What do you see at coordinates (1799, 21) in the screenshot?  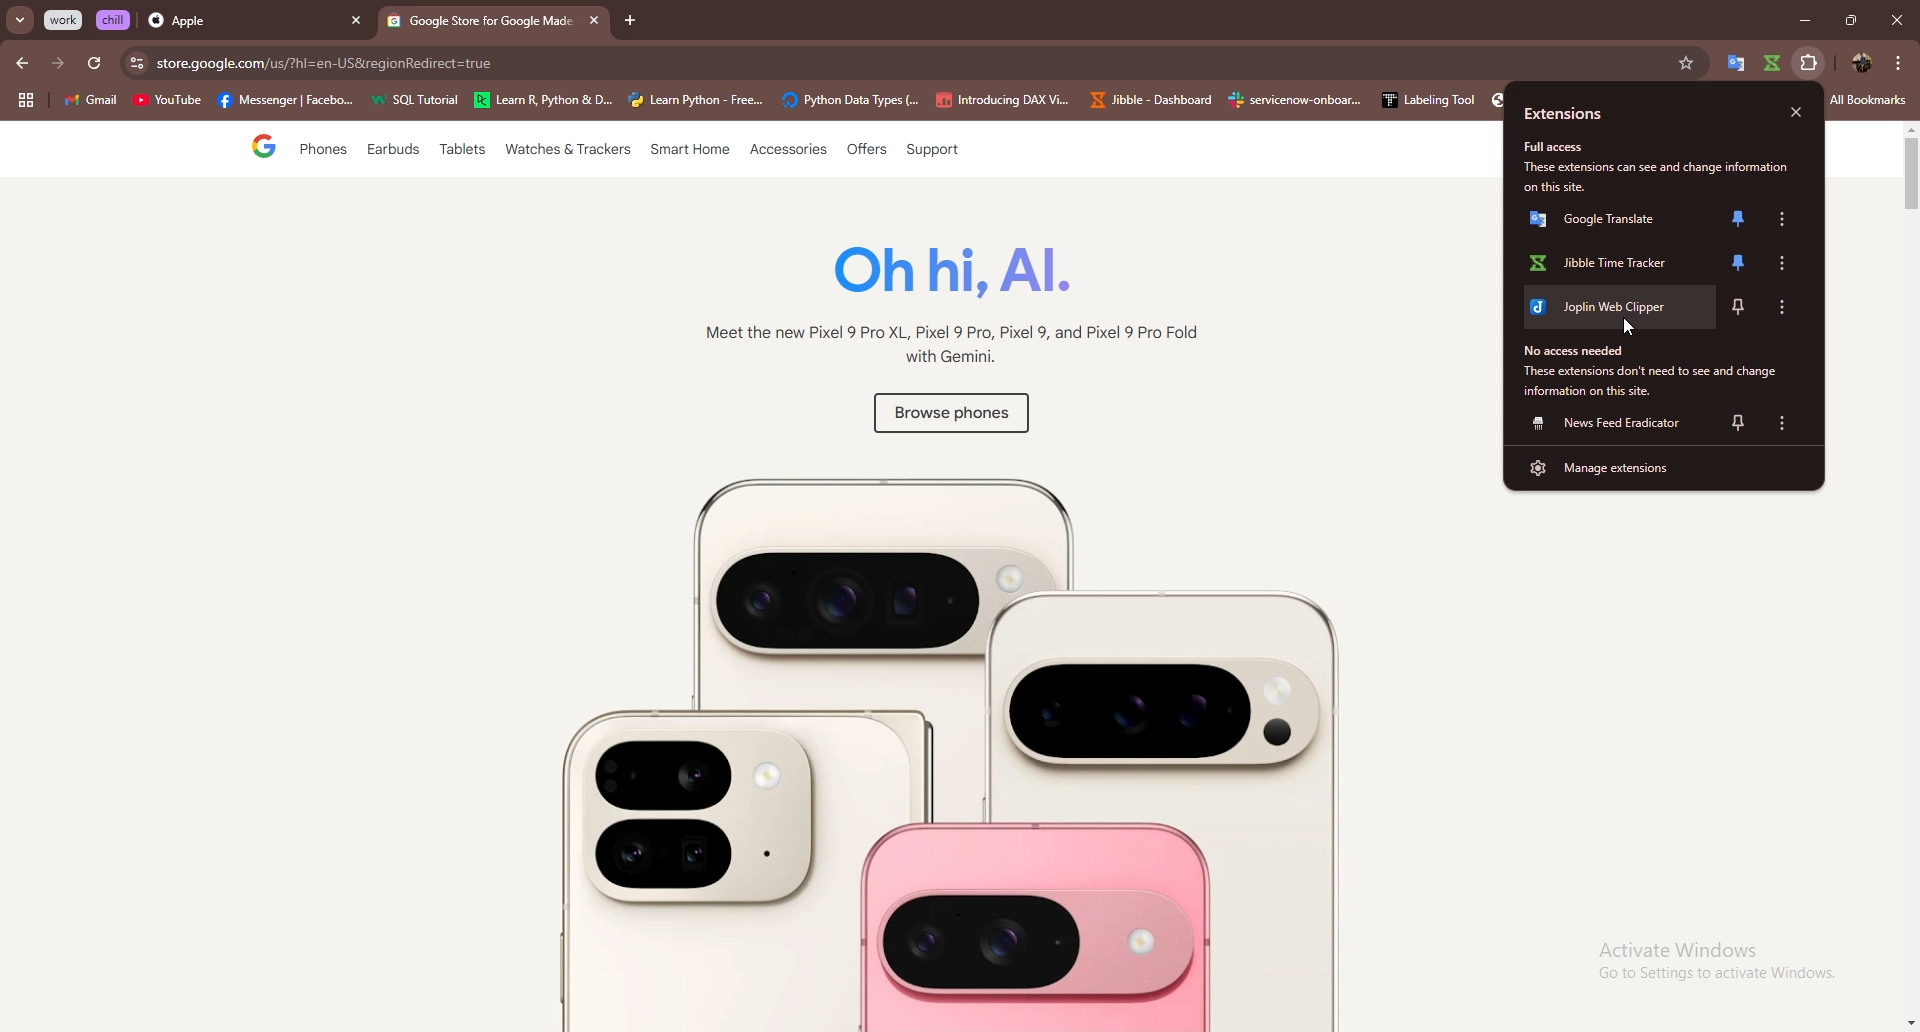 I see `minimize` at bounding box center [1799, 21].